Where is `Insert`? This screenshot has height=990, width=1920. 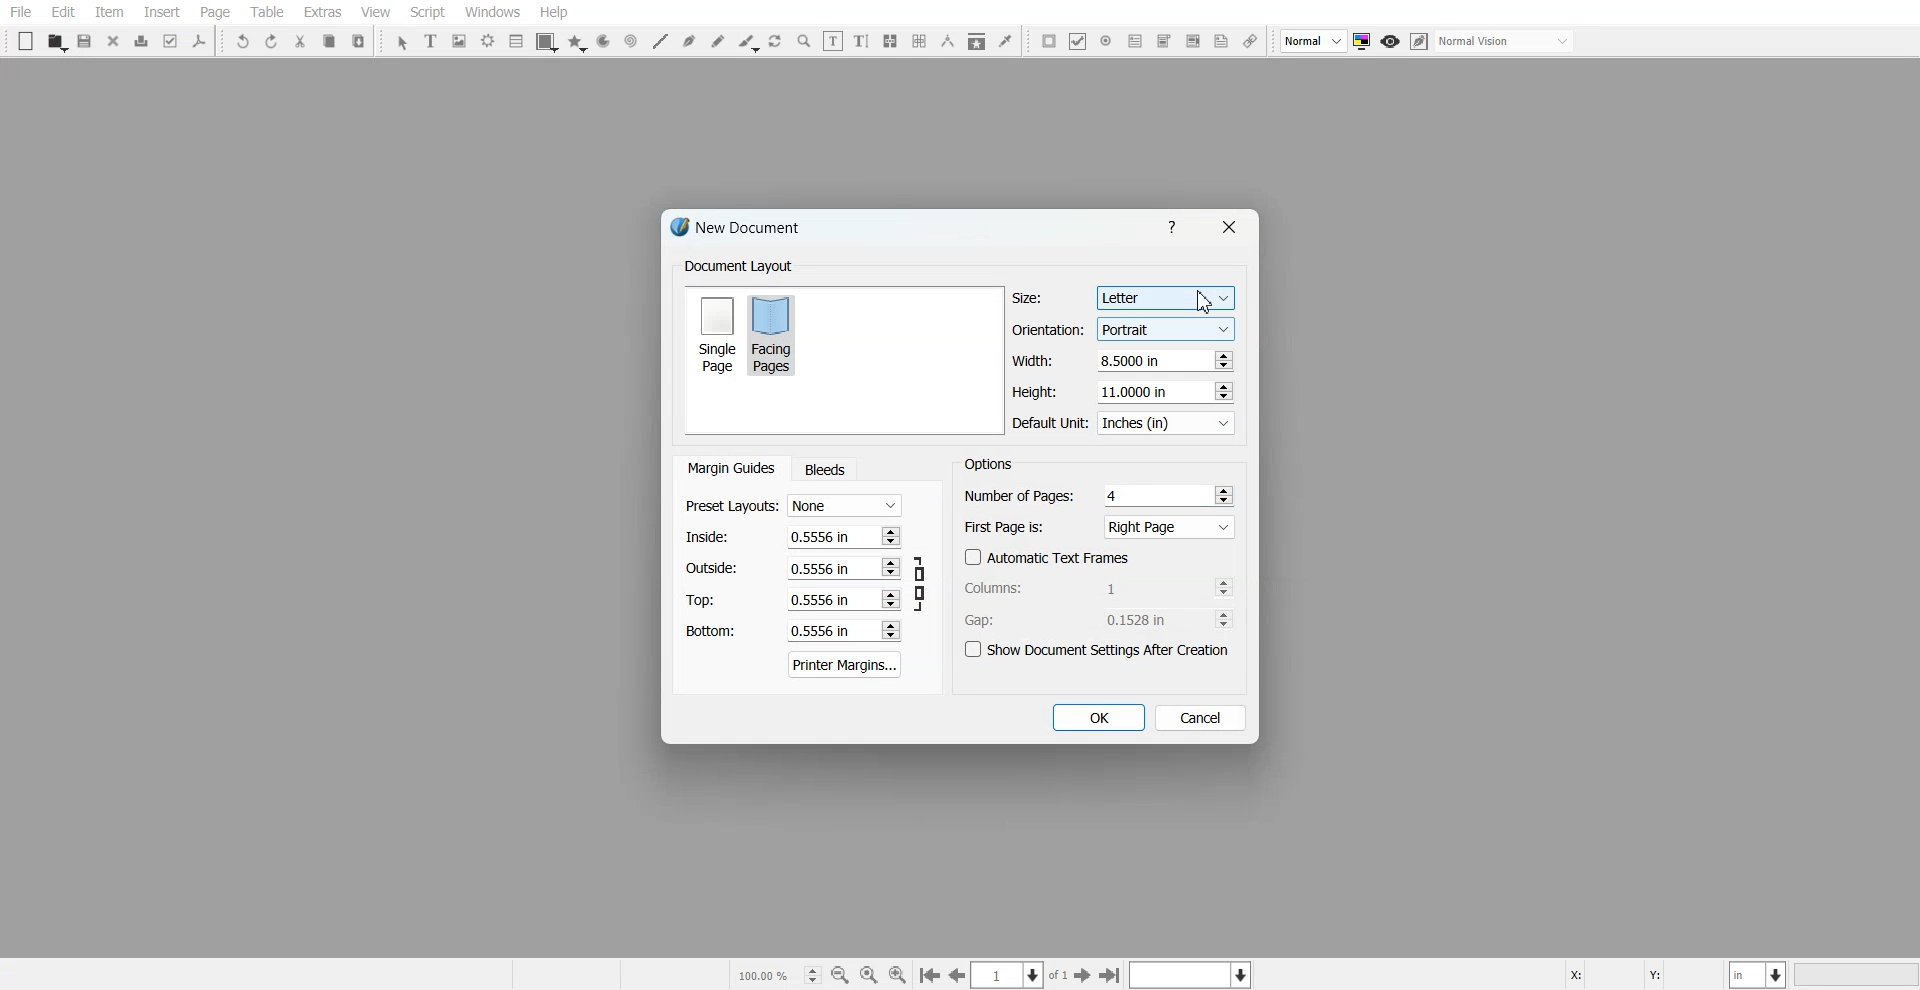
Insert is located at coordinates (161, 12).